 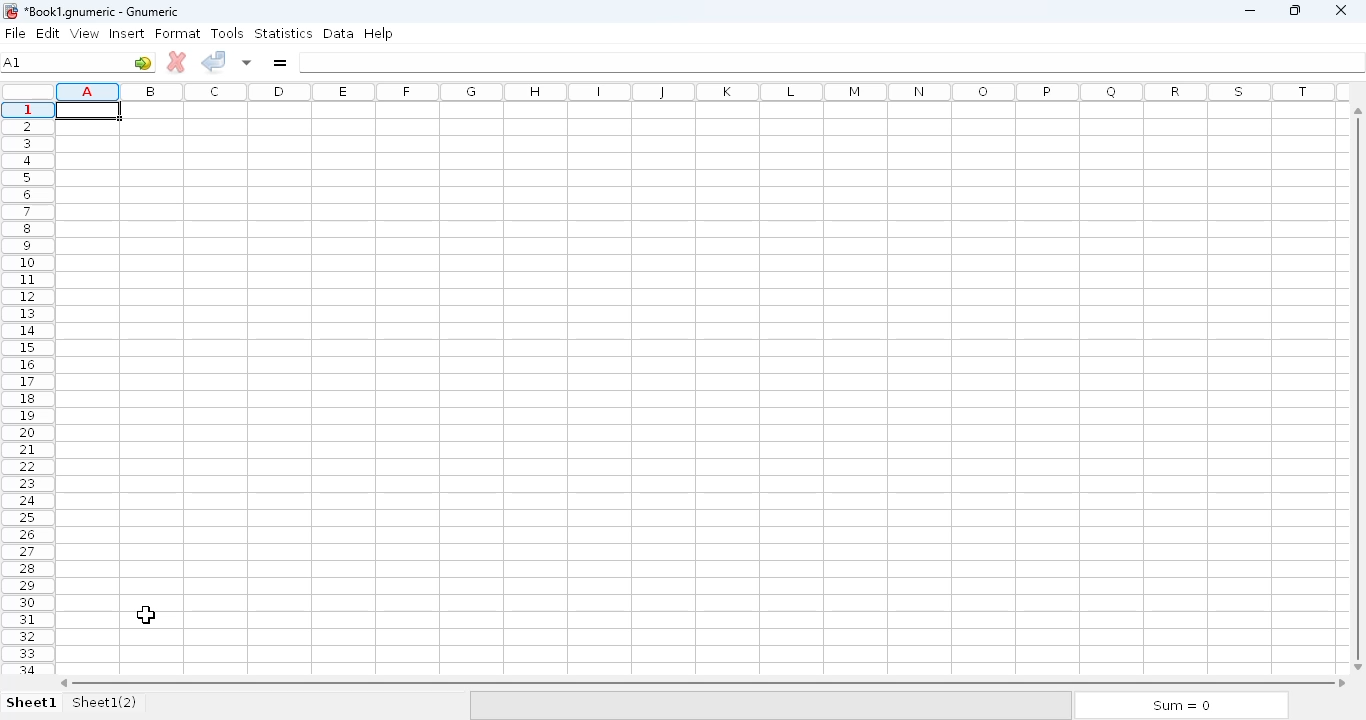 I want to click on sheet1, so click(x=32, y=702).